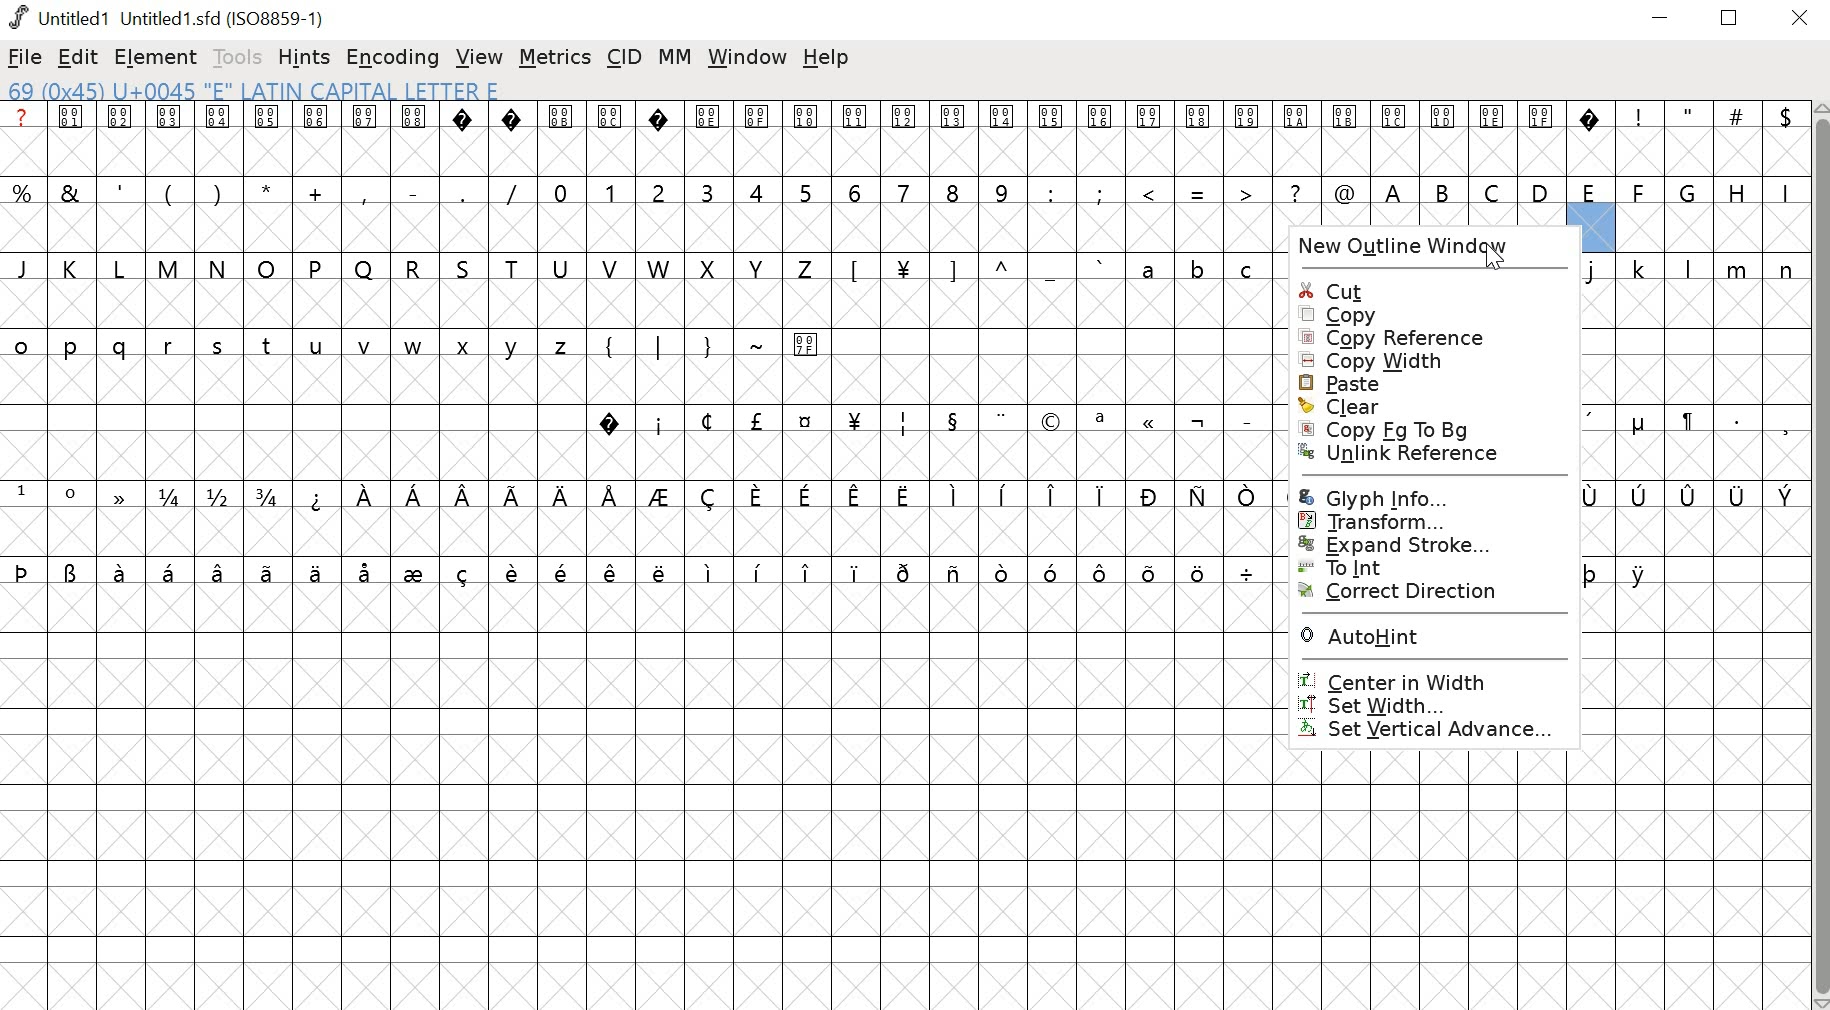 This screenshot has width=1830, height=1010. Describe the element at coordinates (1203, 194) in the screenshot. I see `symbols` at that location.